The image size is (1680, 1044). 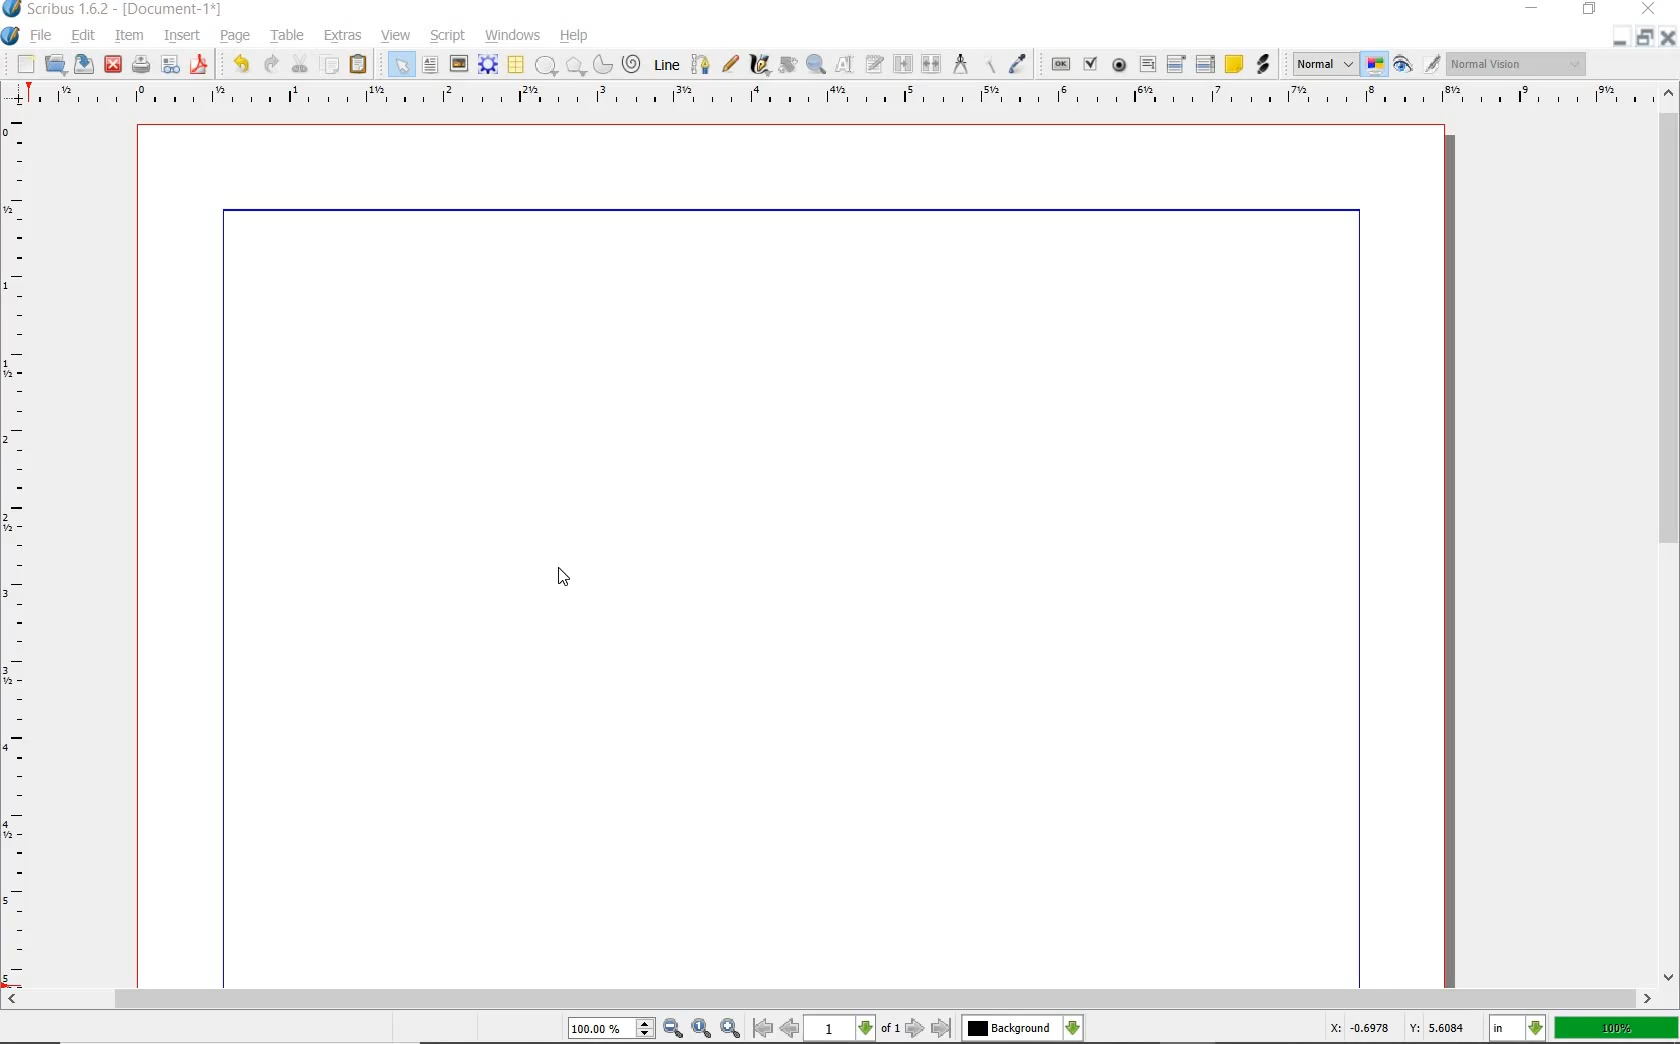 I want to click on ITEM, so click(x=130, y=34).